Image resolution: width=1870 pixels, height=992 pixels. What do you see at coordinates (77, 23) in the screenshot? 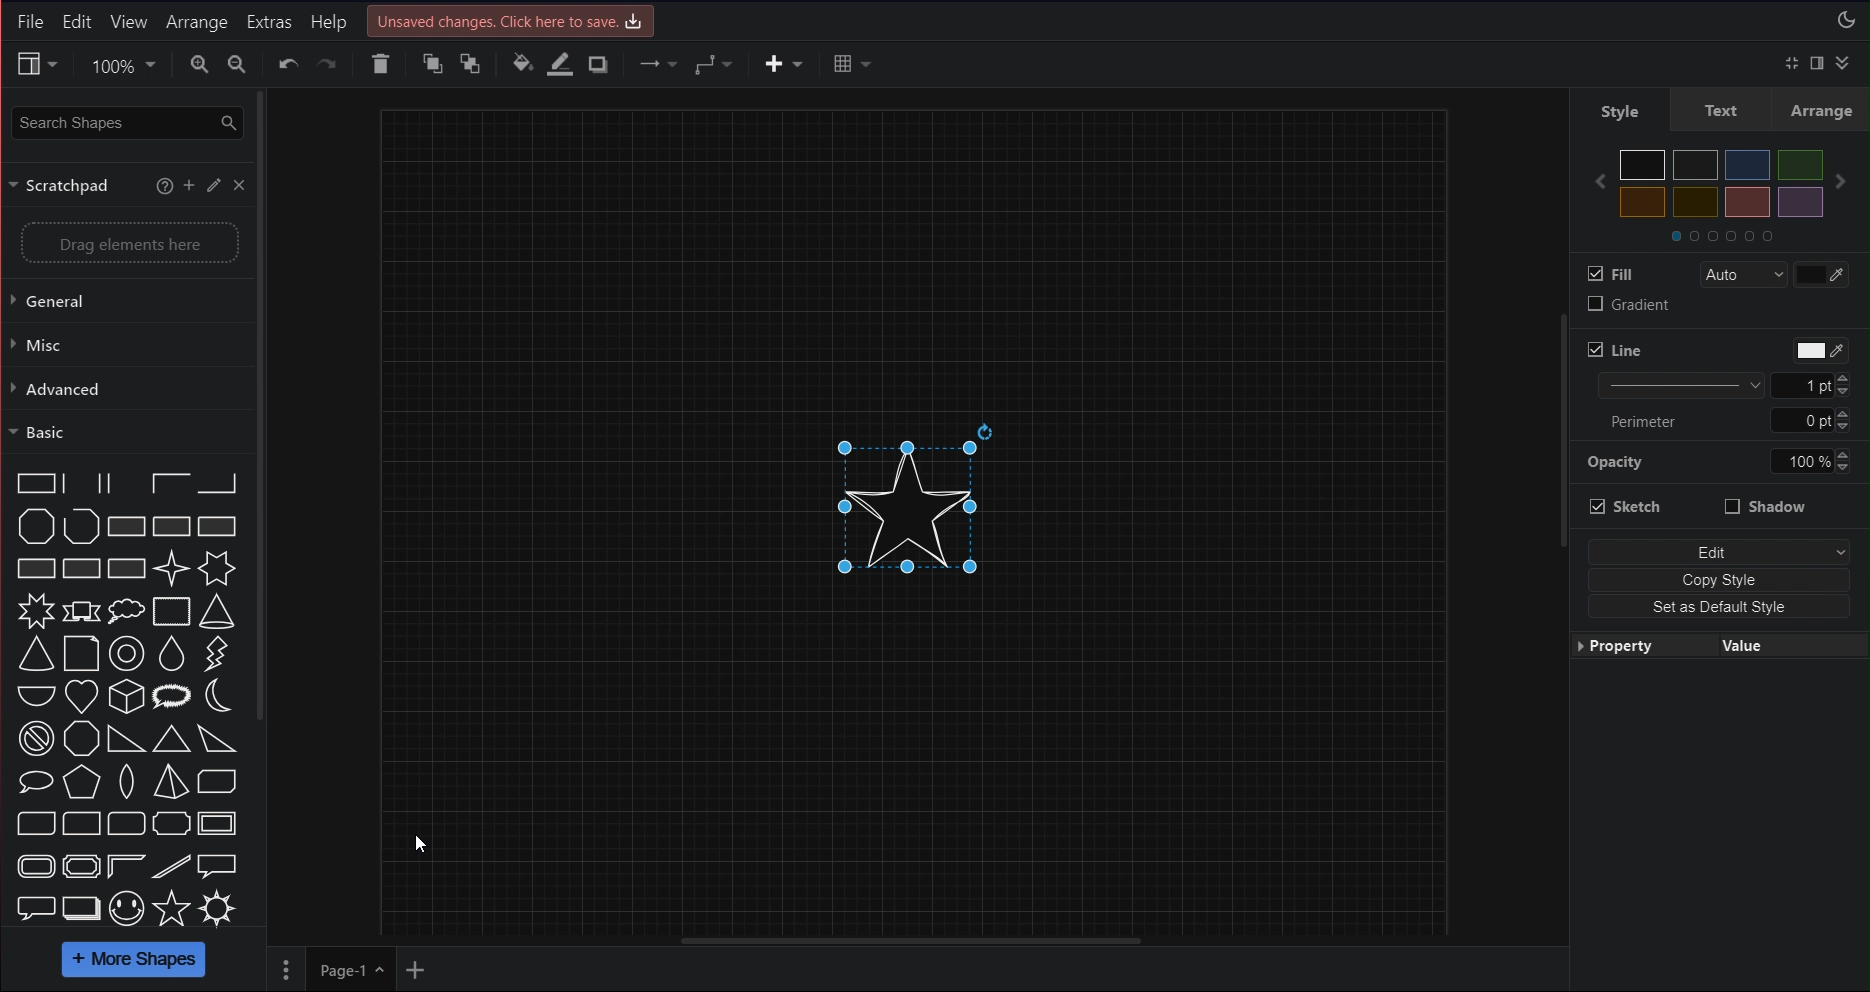
I see `Edit` at bounding box center [77, 23].